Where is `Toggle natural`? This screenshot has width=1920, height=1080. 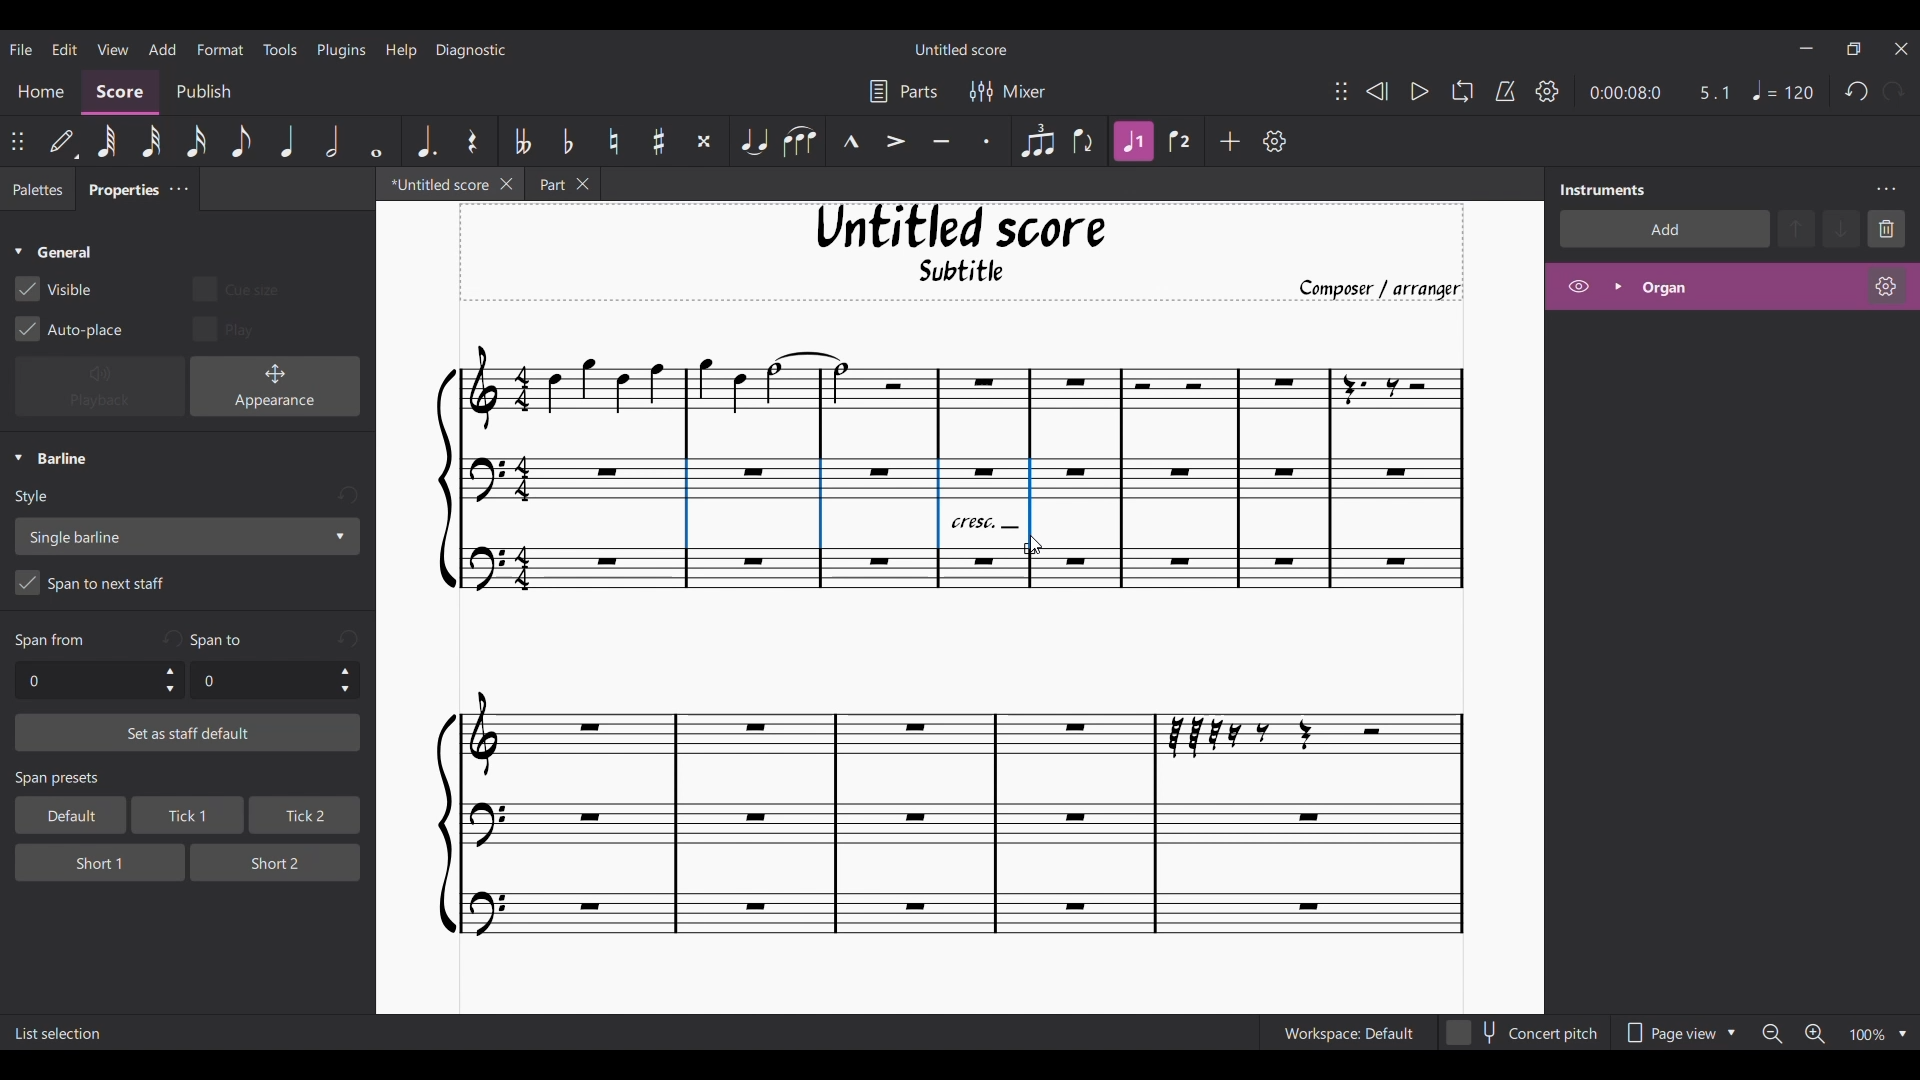 Toggle natural is located at coordinates (613, 141).